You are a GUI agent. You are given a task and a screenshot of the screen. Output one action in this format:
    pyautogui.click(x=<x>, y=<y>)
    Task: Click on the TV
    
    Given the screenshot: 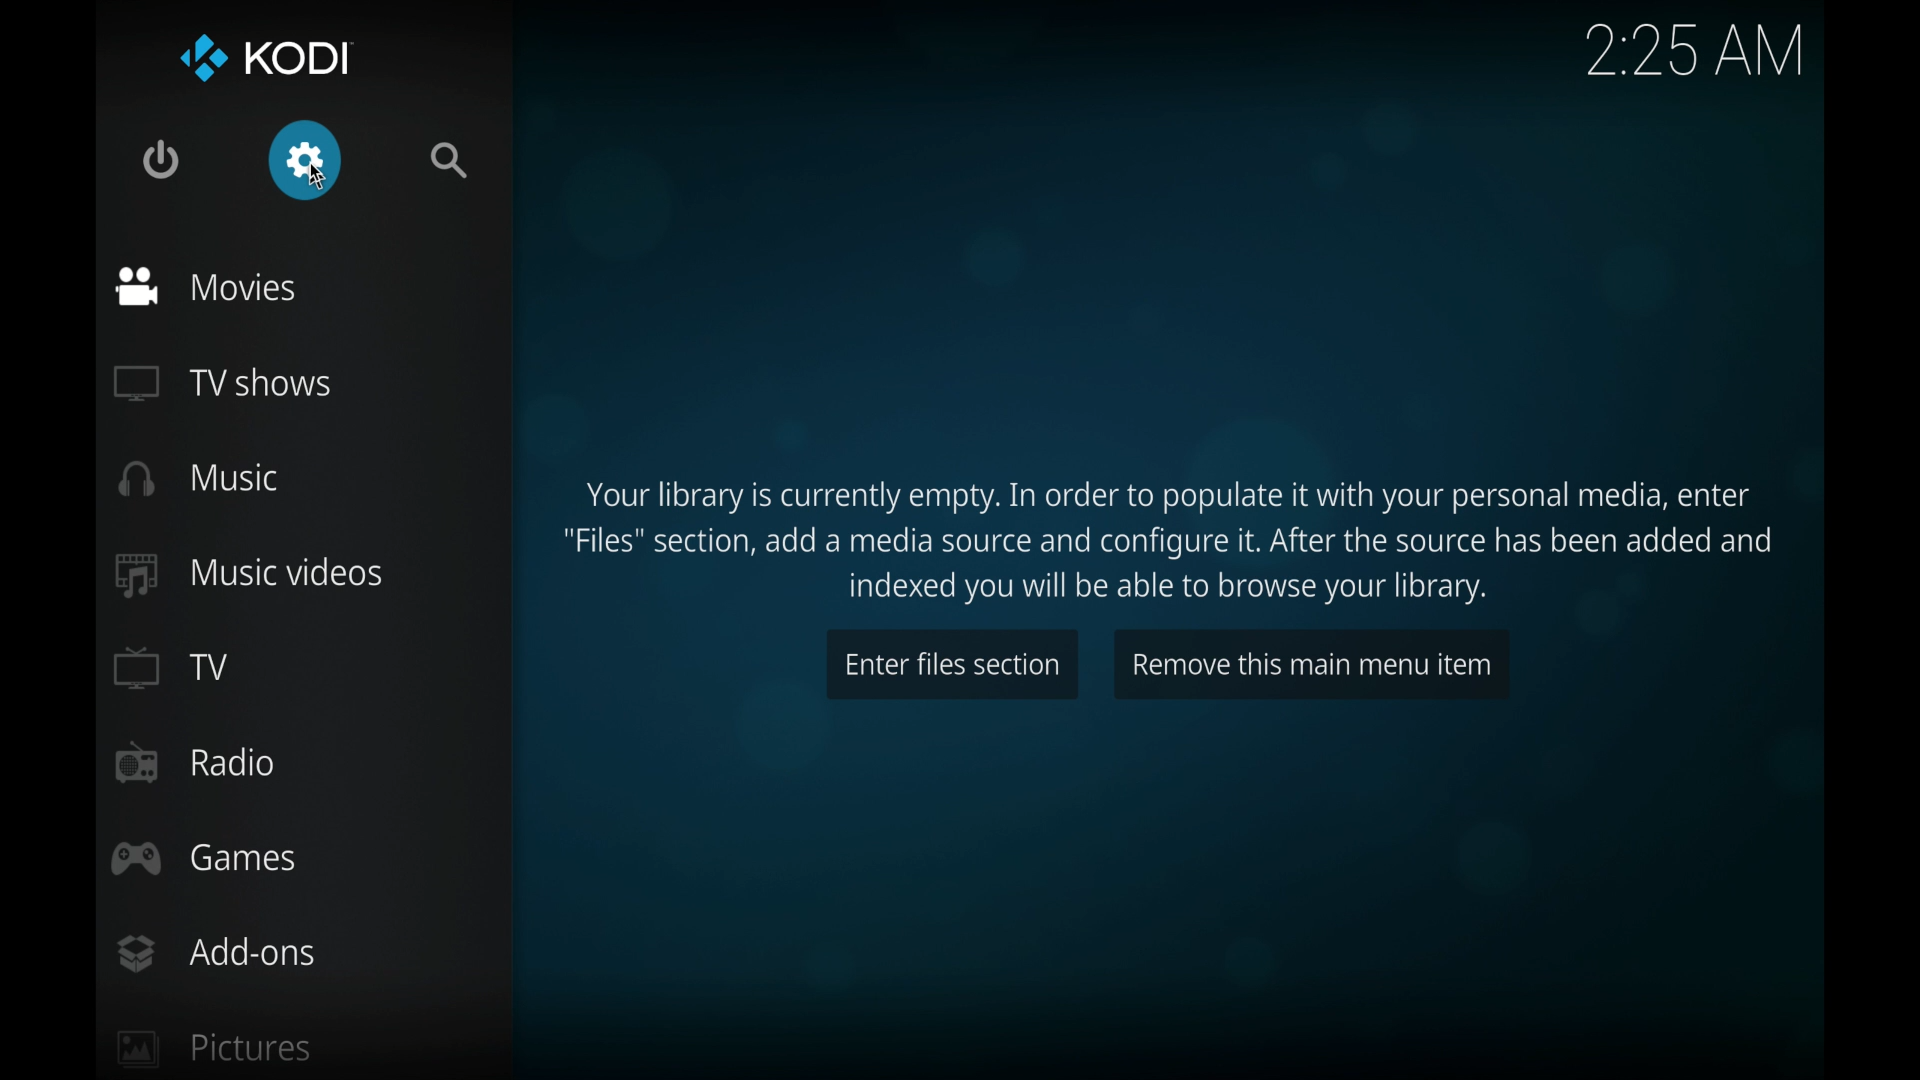 What is the action you would take?
    pyautogui.click(x=169, y=667)
    